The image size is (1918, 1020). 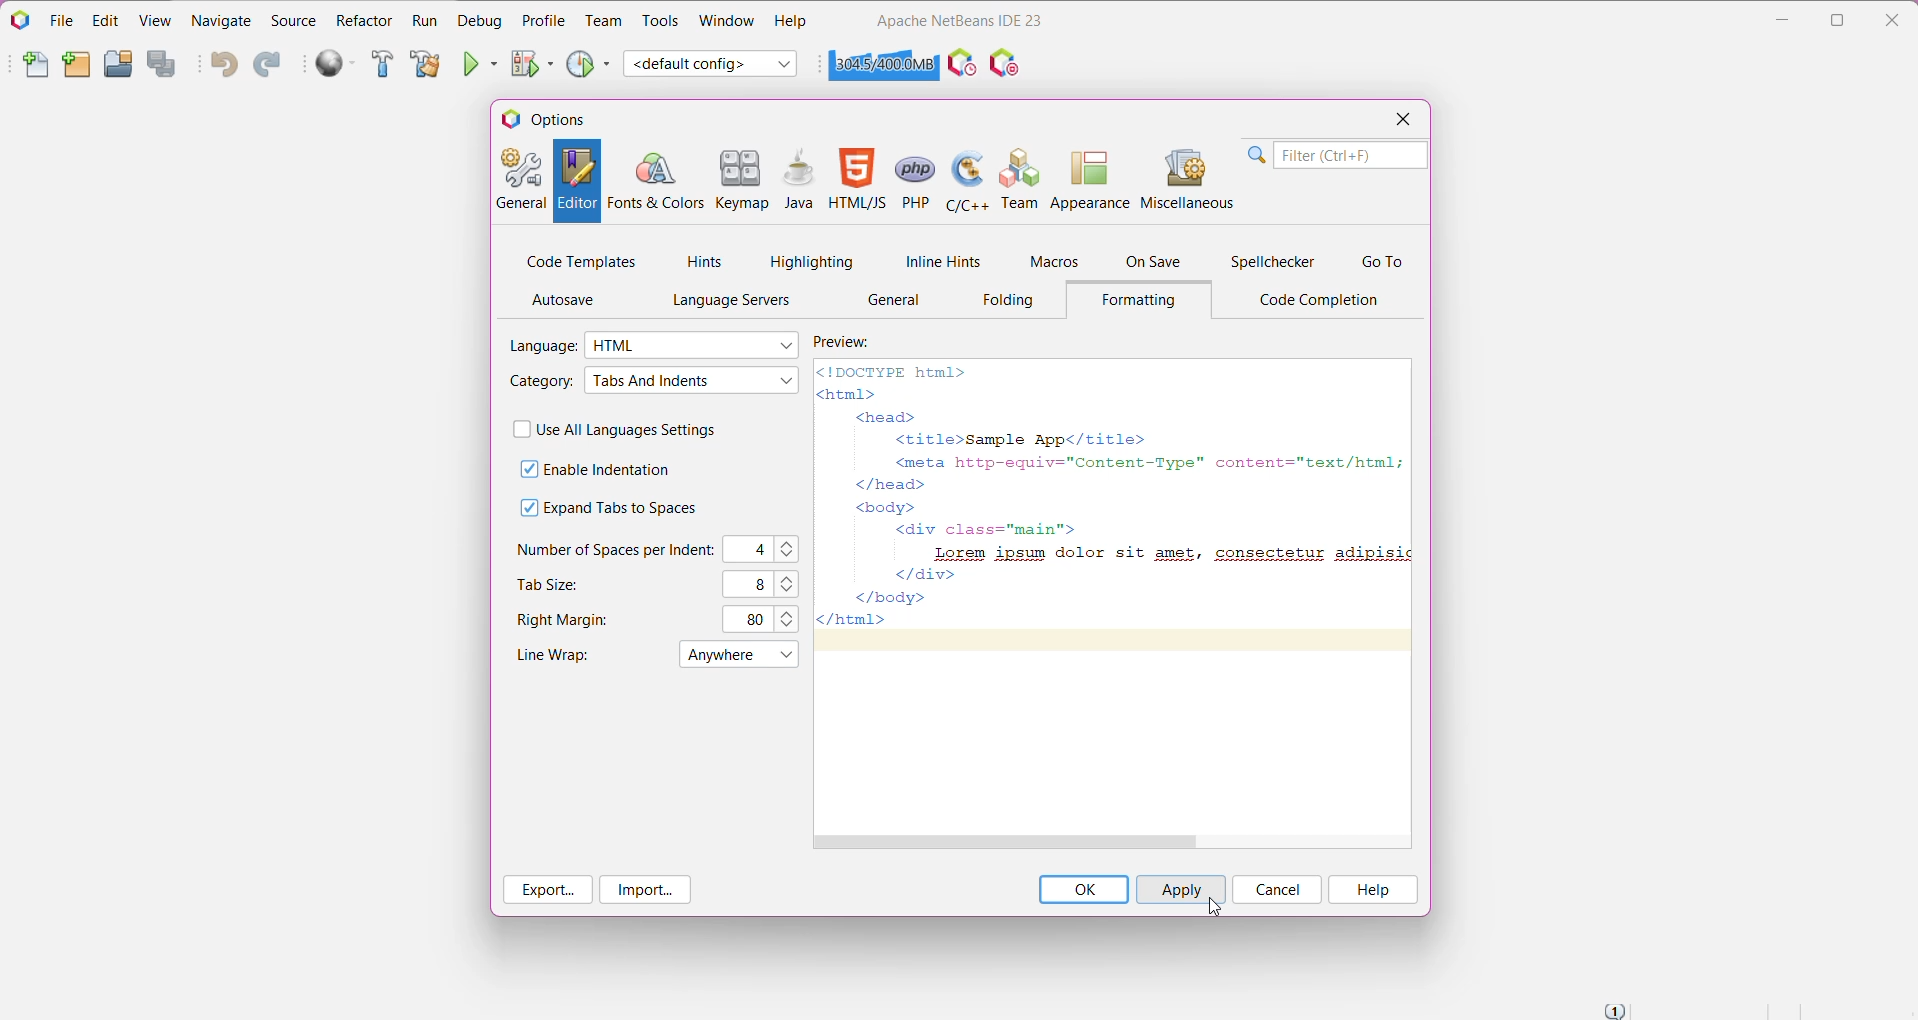 What do you see at coordinates (726, 301) in the screenshot?
I see `Language Servers` at bounding box center [726, 301].